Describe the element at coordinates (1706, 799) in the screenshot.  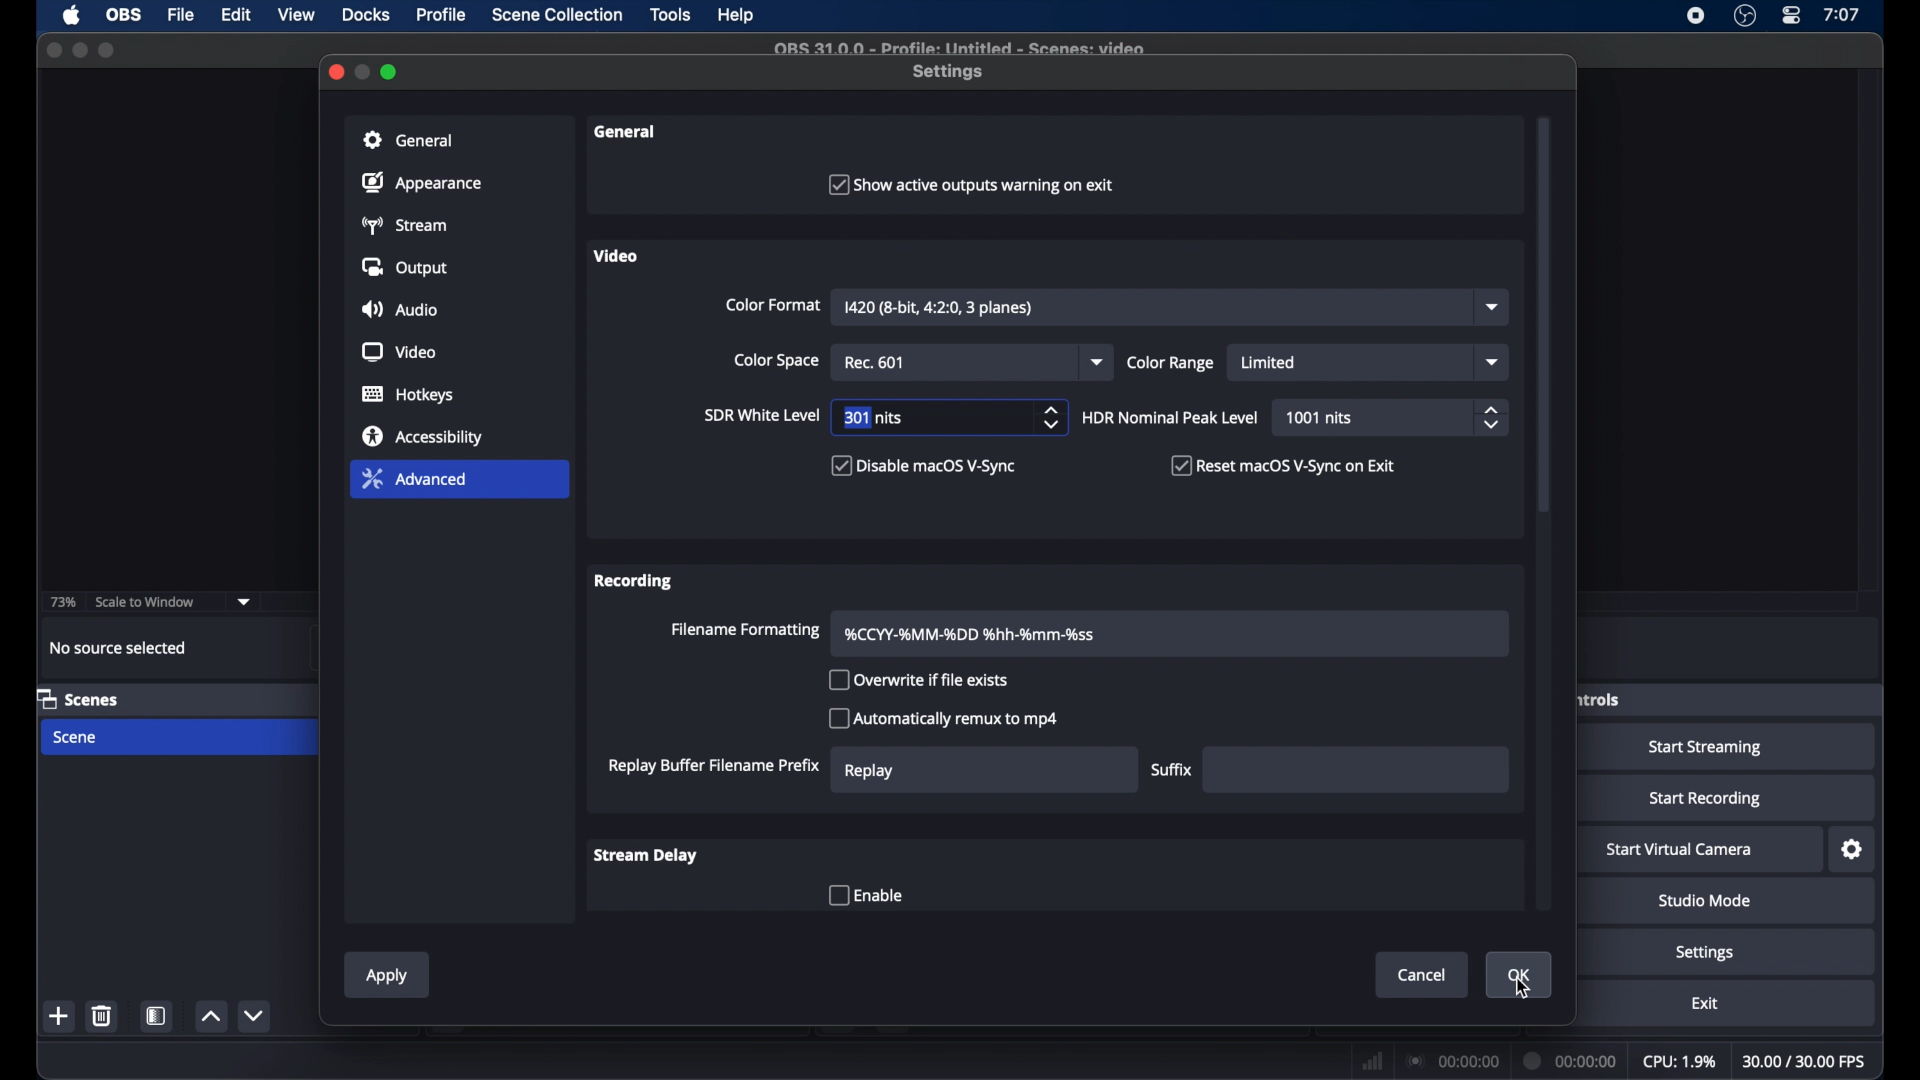
I see `start recording` at that location.